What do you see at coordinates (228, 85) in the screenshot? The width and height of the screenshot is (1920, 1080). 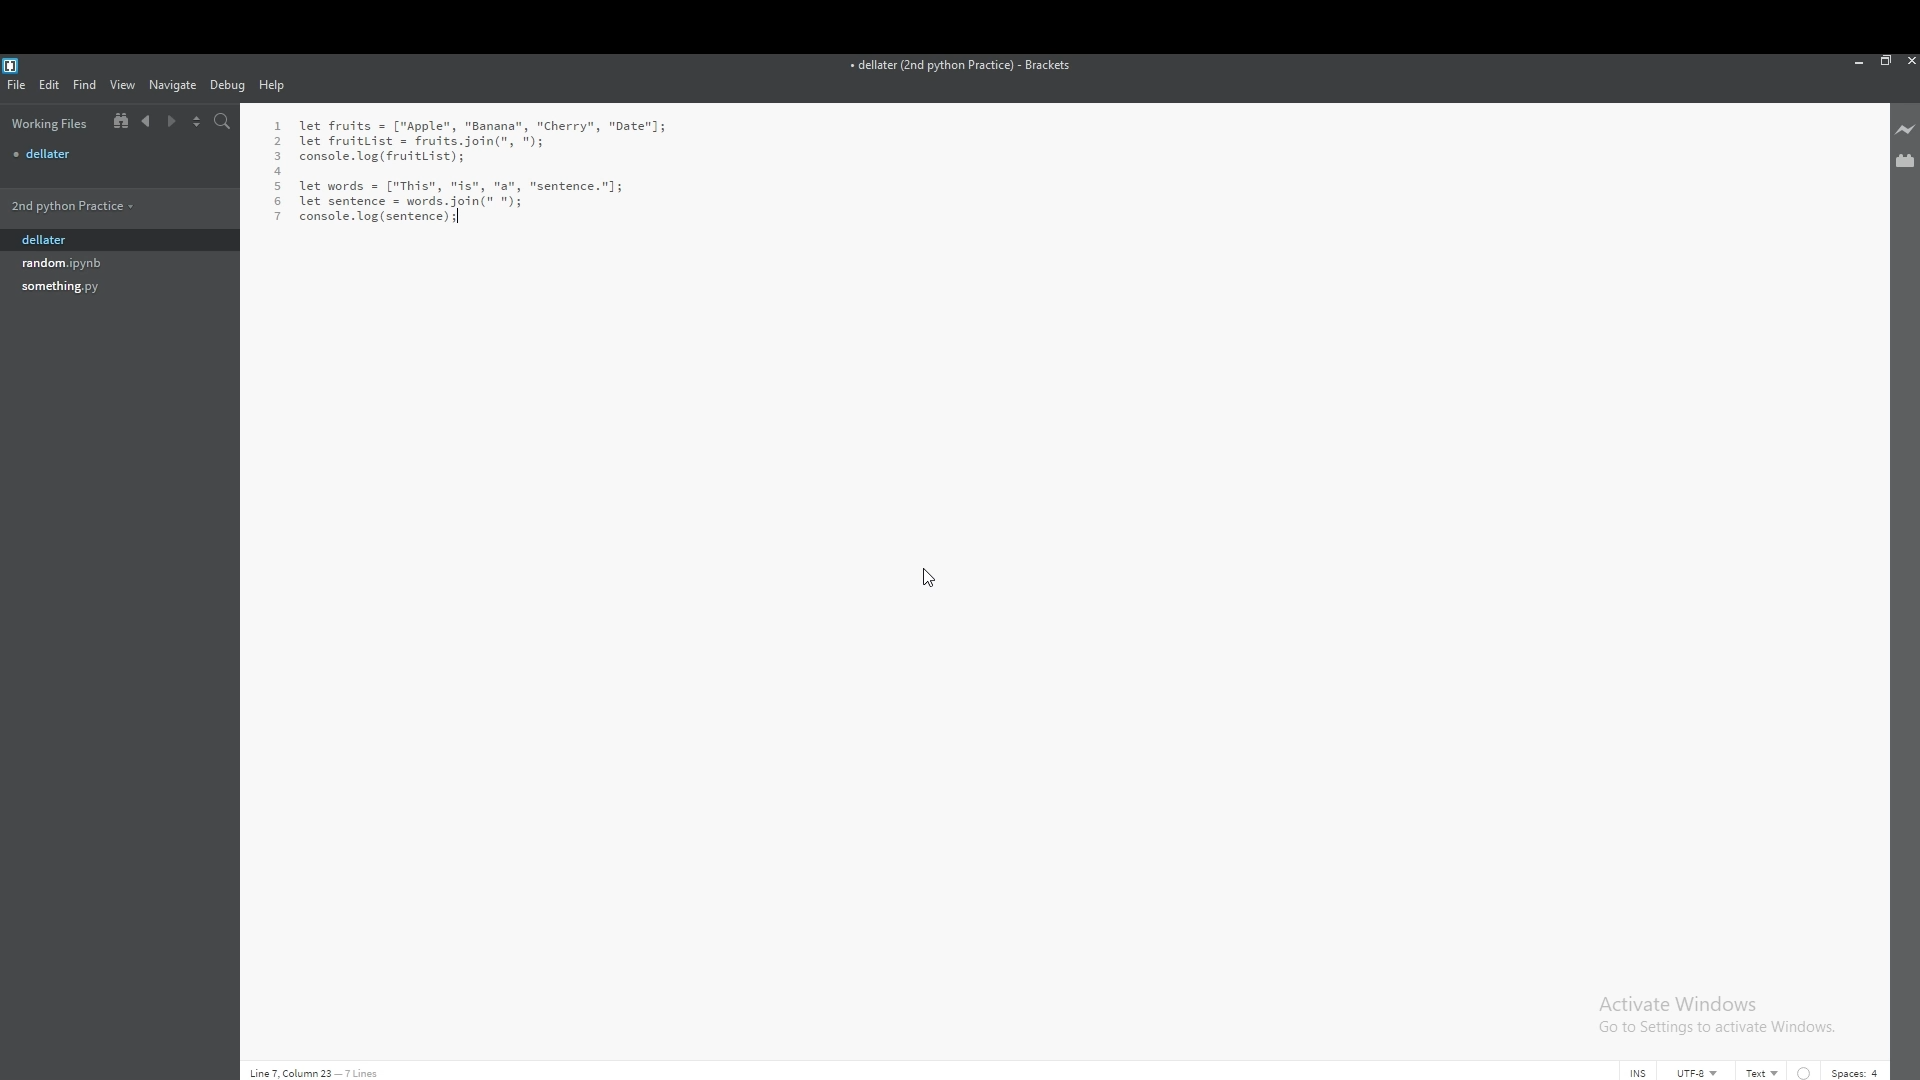 I see `debug` at bounding box center [228, 85].